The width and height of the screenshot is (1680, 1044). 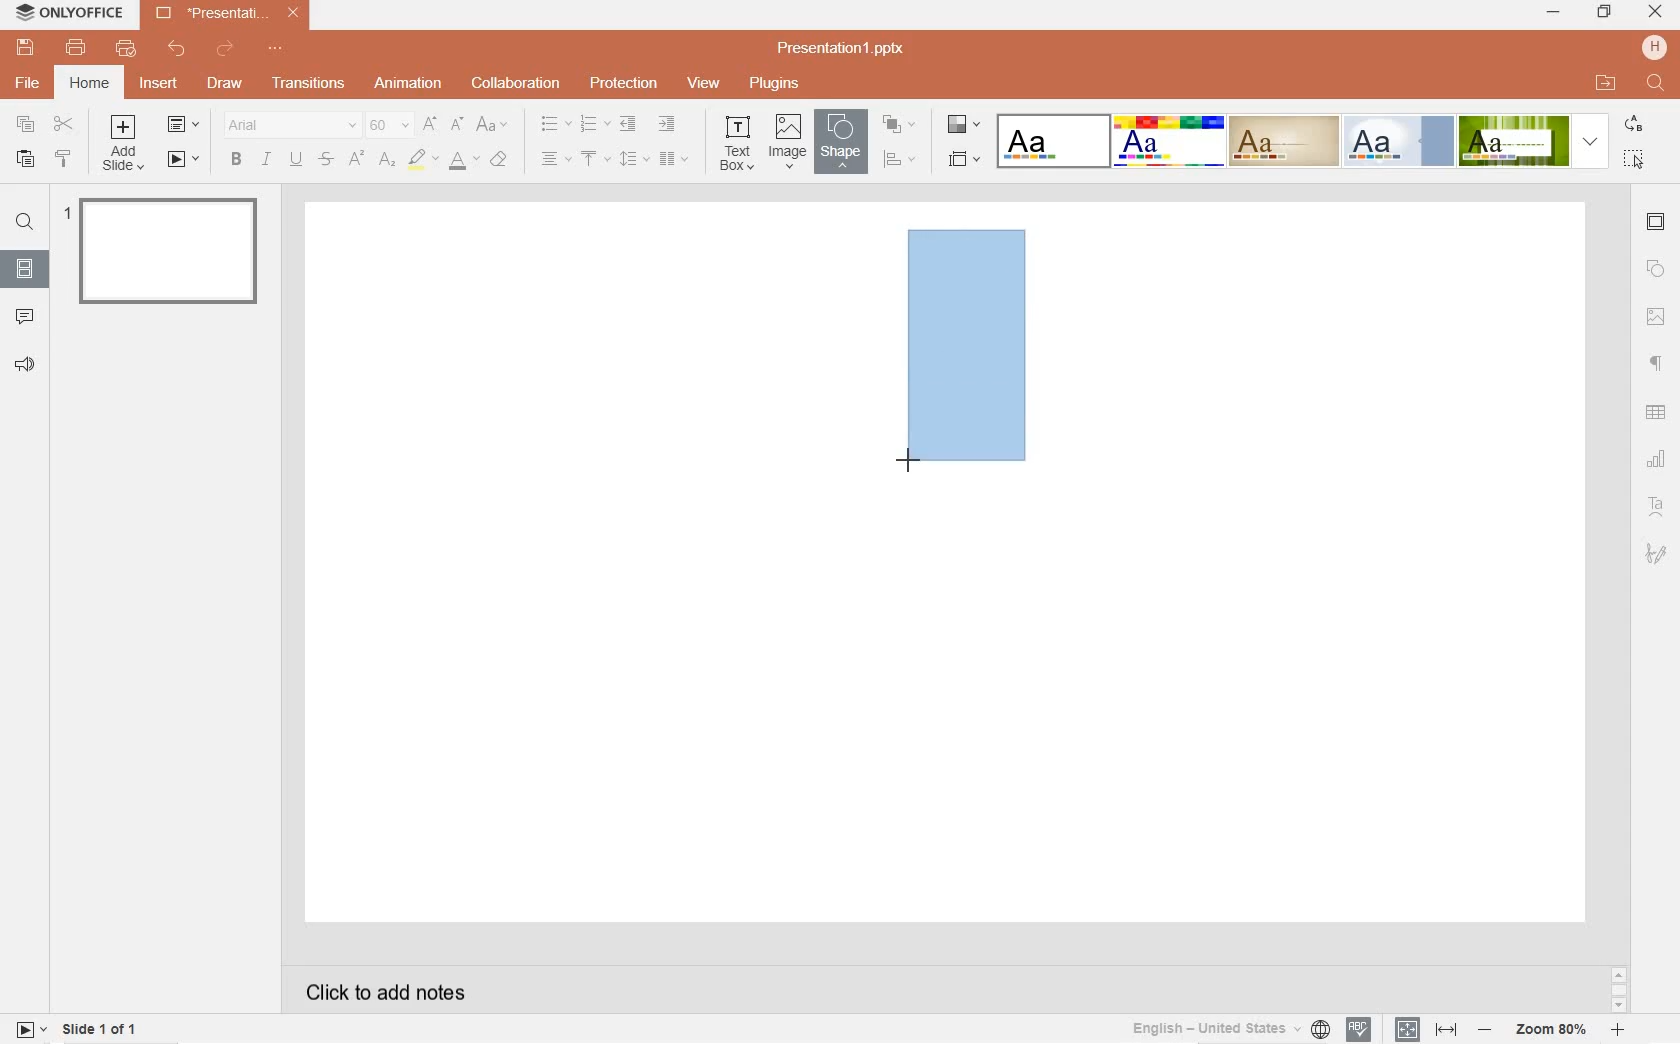 What do you see at coordinates (844, 48) in the screenshot?
I see `Presentation1.pptx` at bounding box center [844, 48].